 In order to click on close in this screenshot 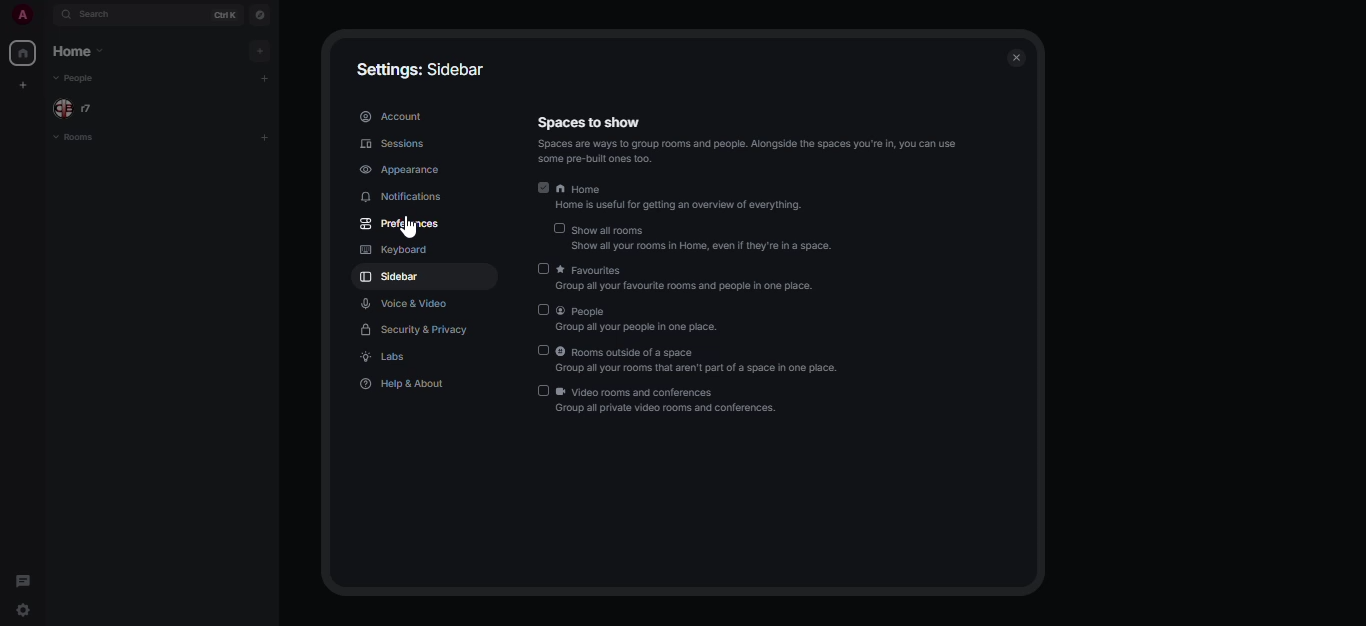, I will do `click(1016, 58)`.